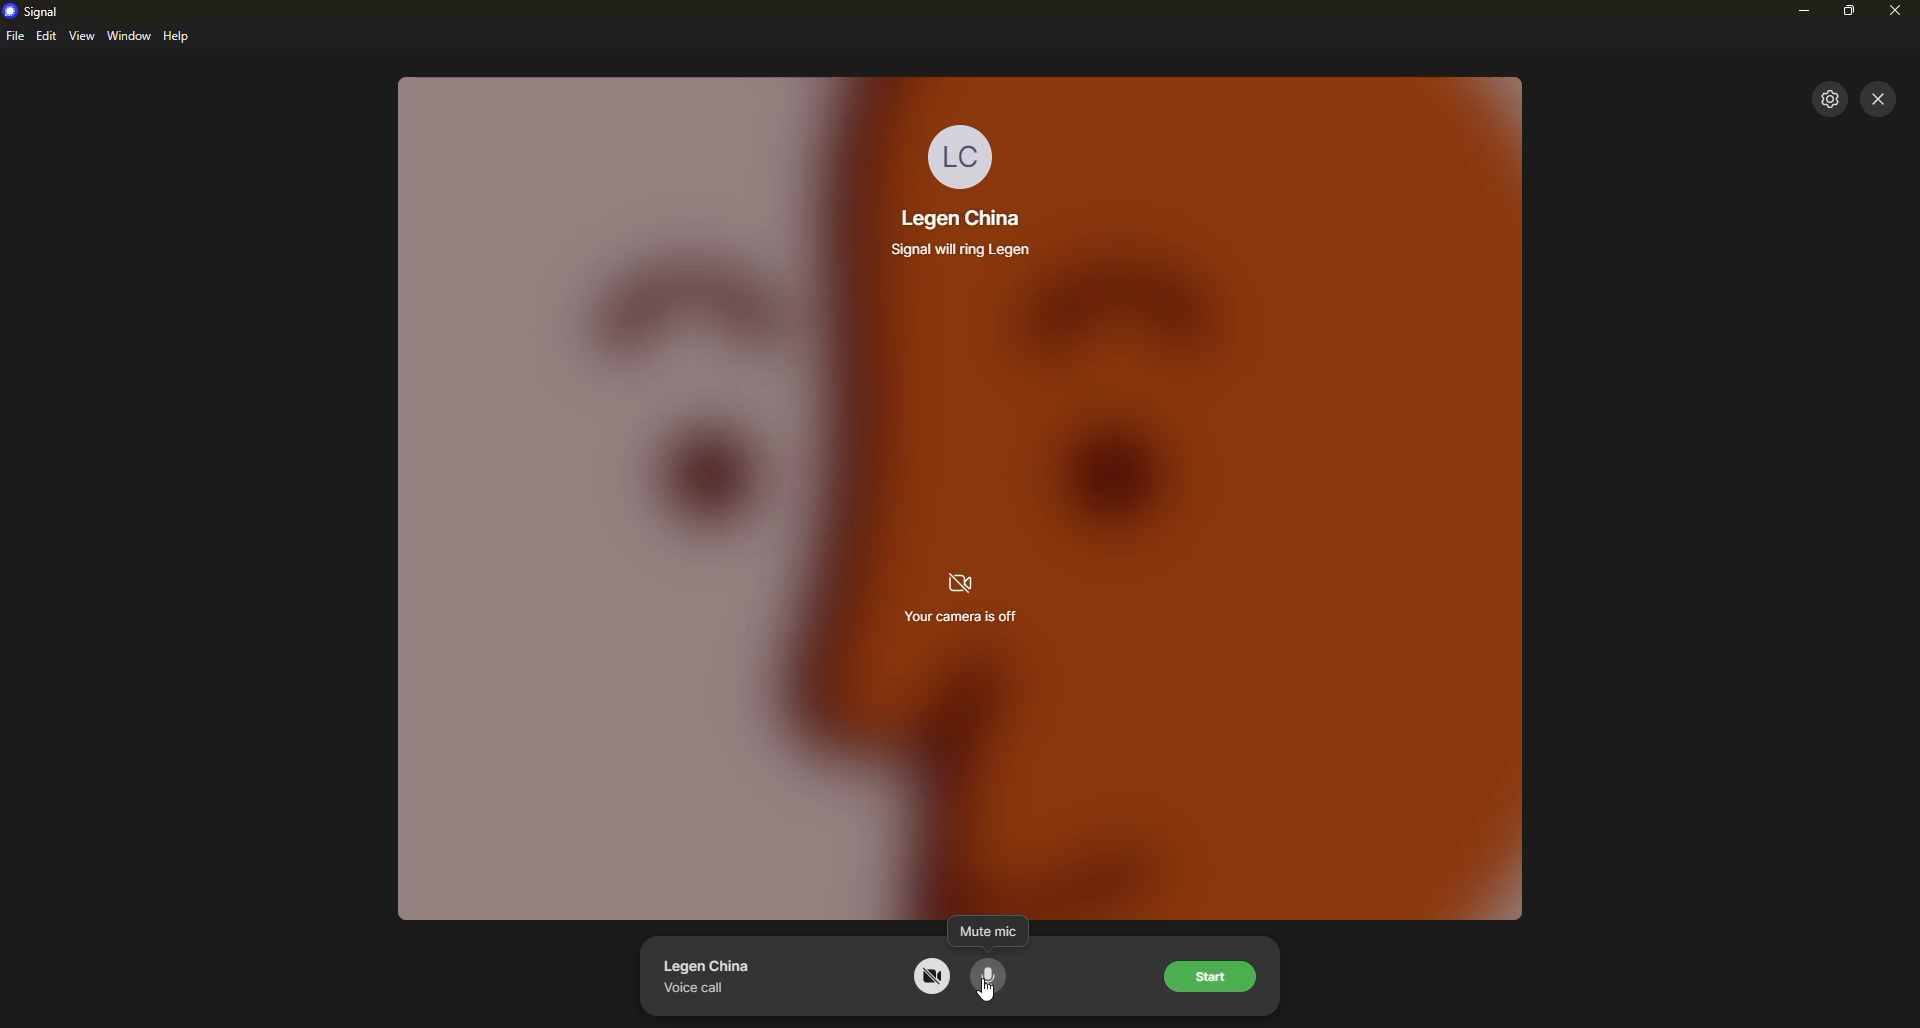  What do you see at coordinates (991, 979) in the screenshot?
I see `mute mic` at bounding box center [991, 979].